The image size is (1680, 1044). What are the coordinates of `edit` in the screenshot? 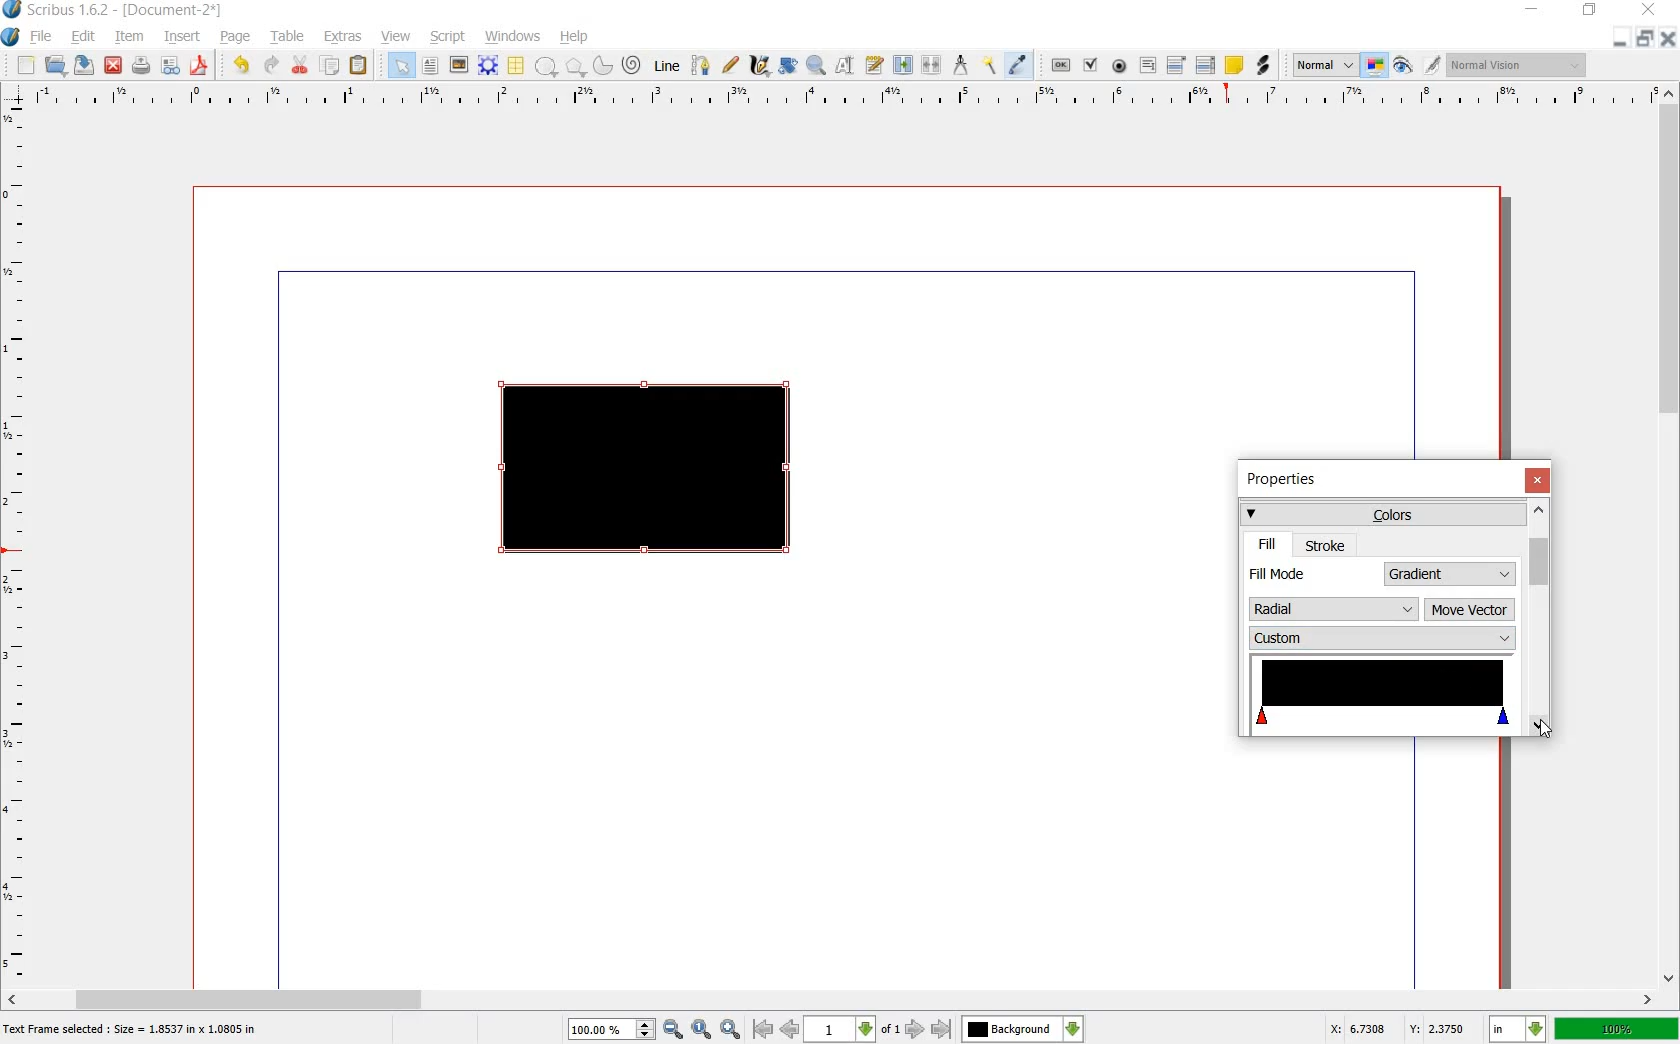 It's located at (84, 37).